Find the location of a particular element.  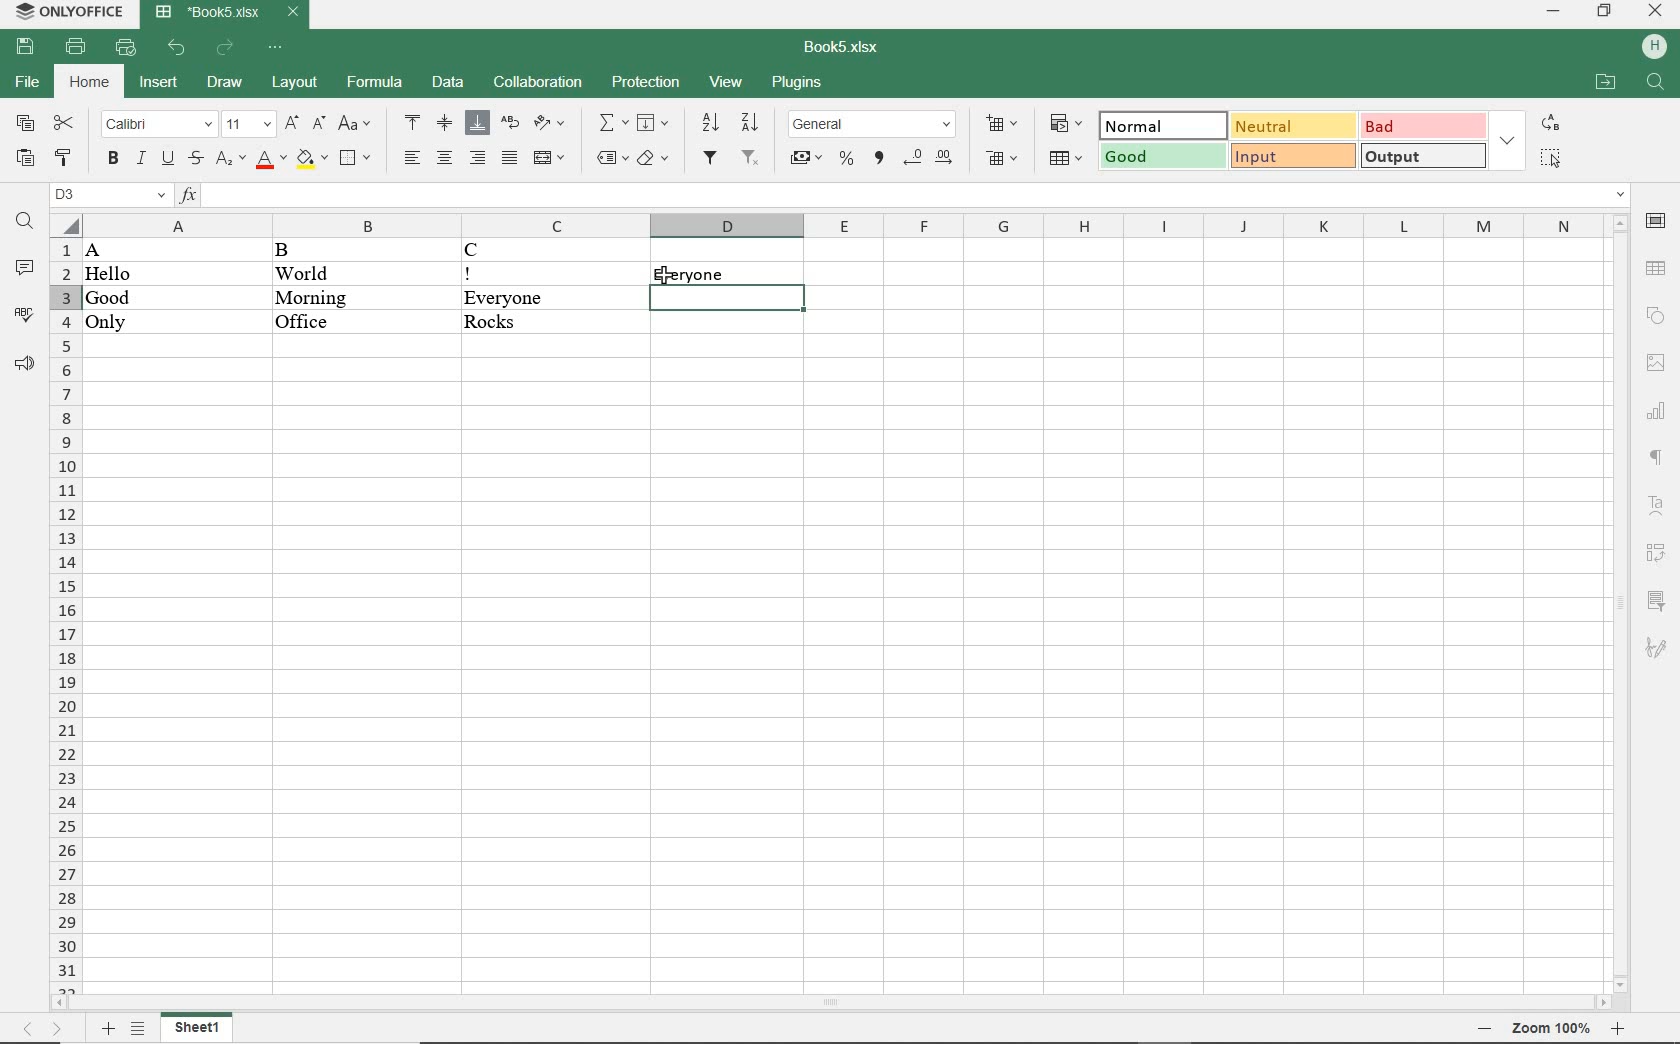

replace is located at coordinates (1552, 124).